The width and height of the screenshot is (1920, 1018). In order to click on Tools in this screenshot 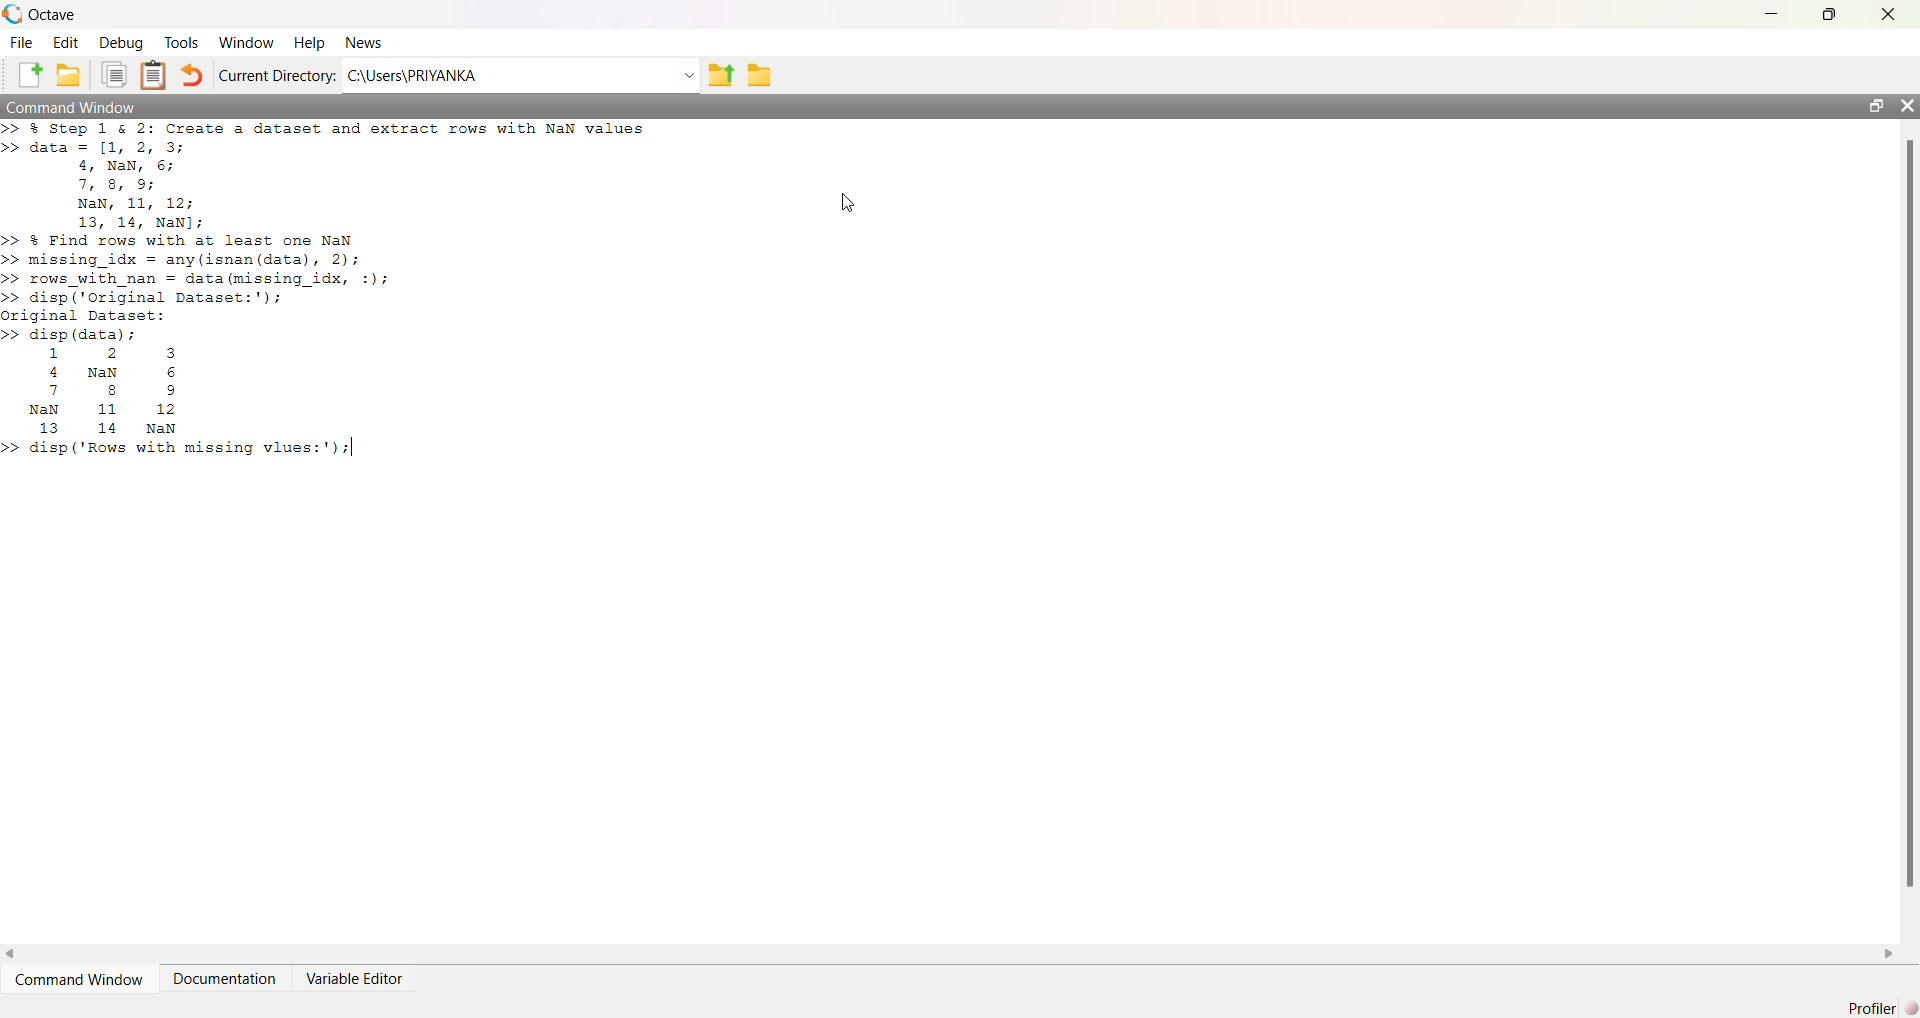, I will do `click(182, 42)`.